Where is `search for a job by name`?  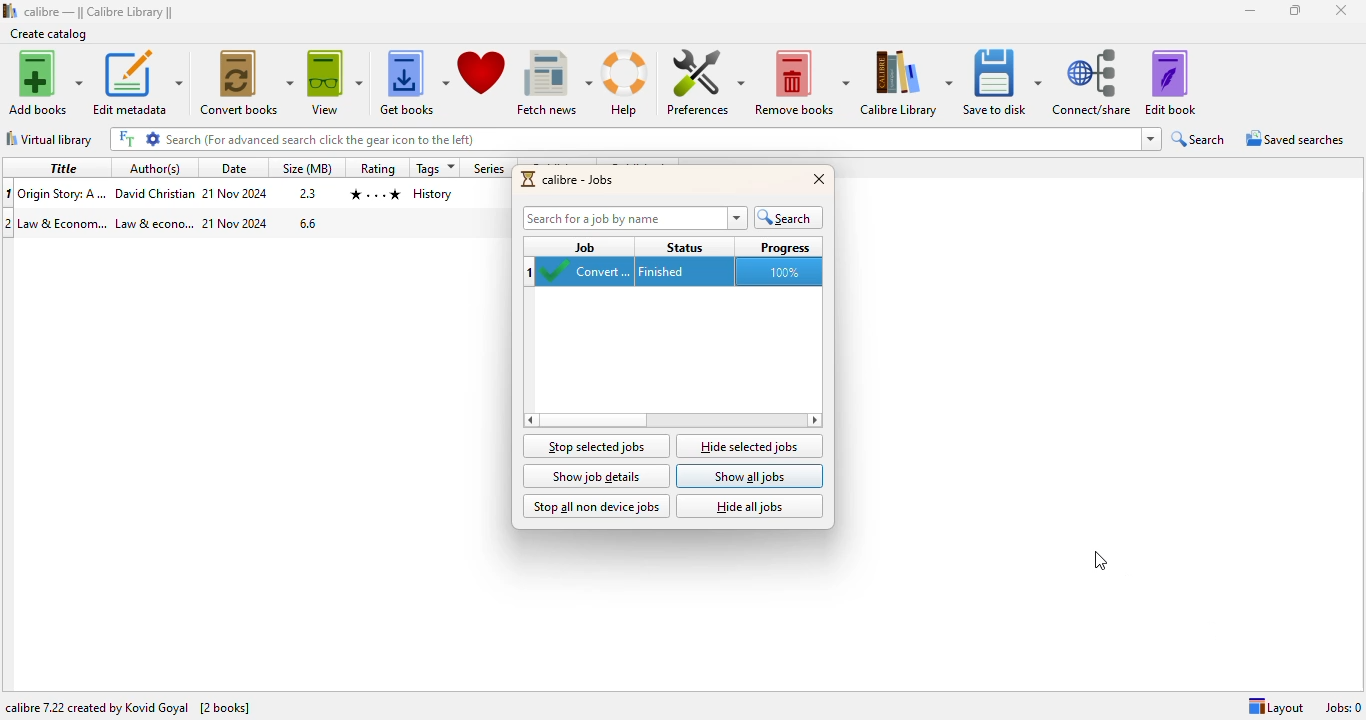 search for a job by name is located at coordinates (635, 218).